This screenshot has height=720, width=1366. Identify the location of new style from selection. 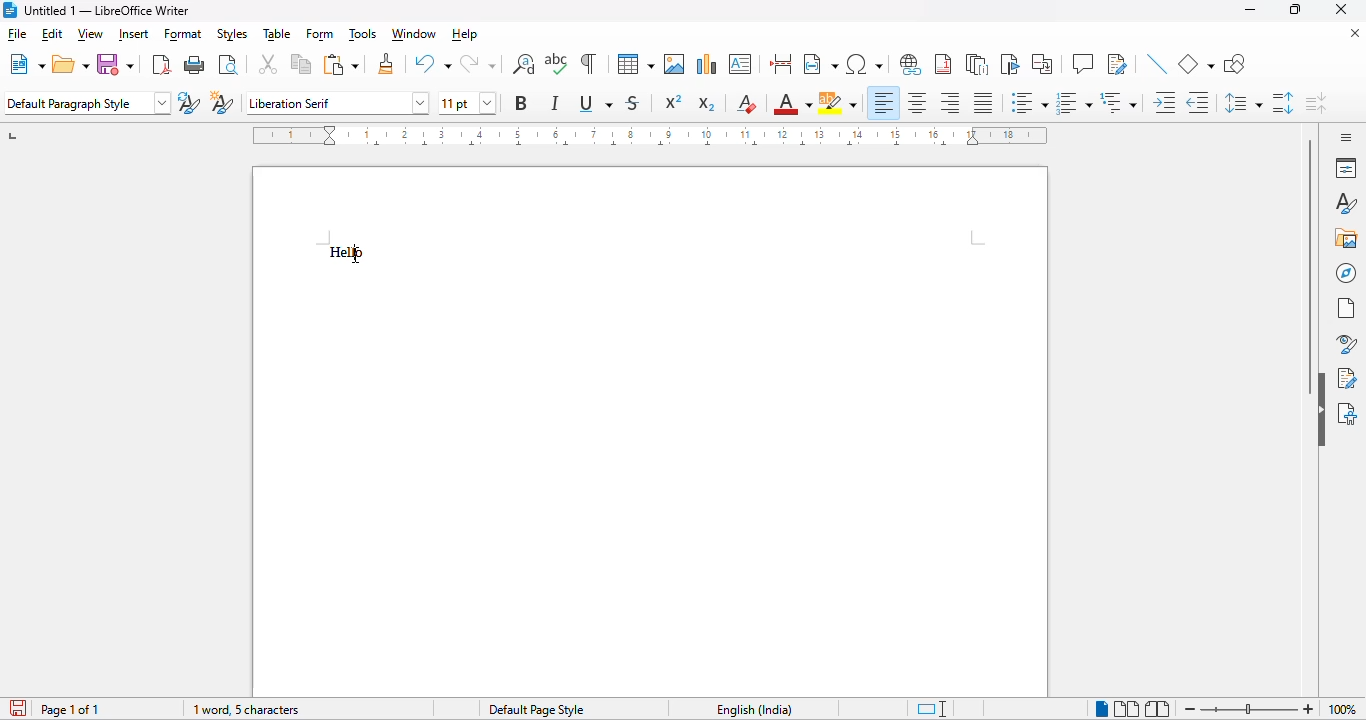
(223, 102).